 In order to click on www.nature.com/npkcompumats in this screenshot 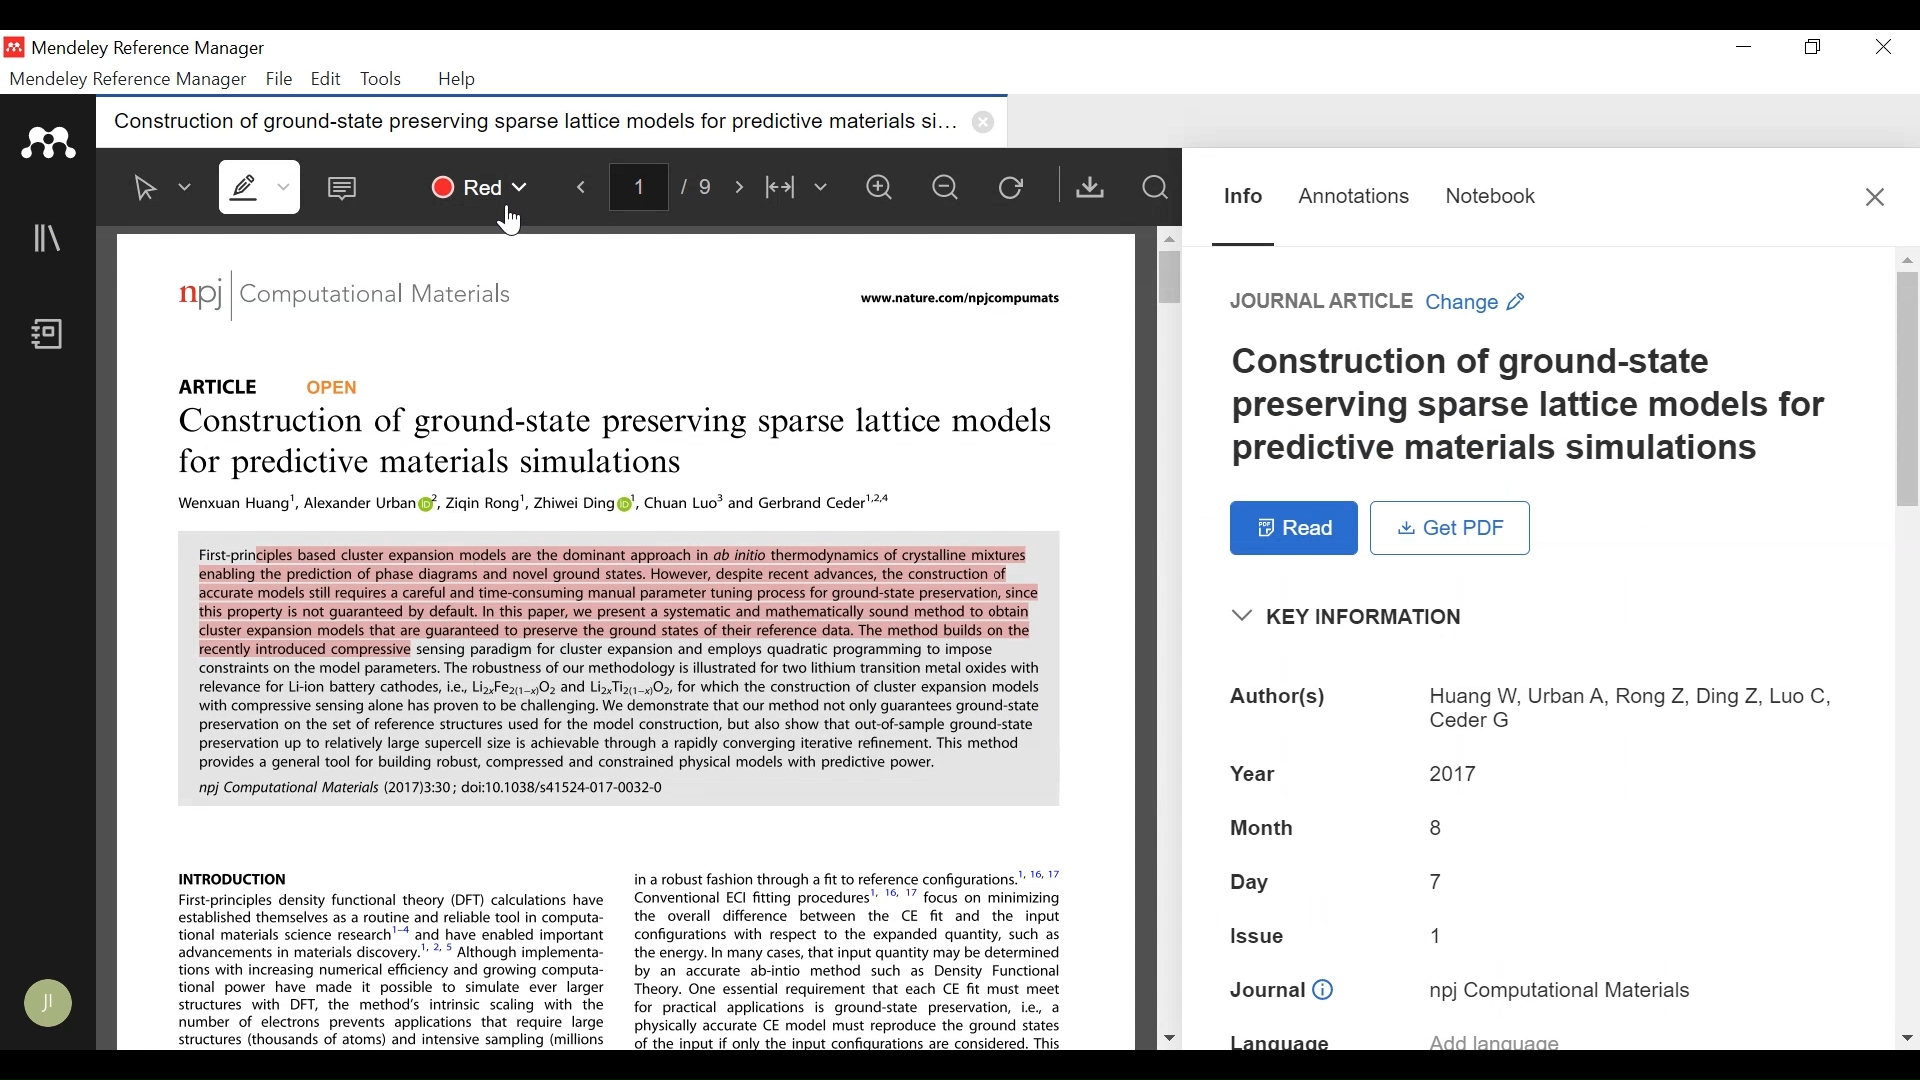, I will do `click(965, 301)`.